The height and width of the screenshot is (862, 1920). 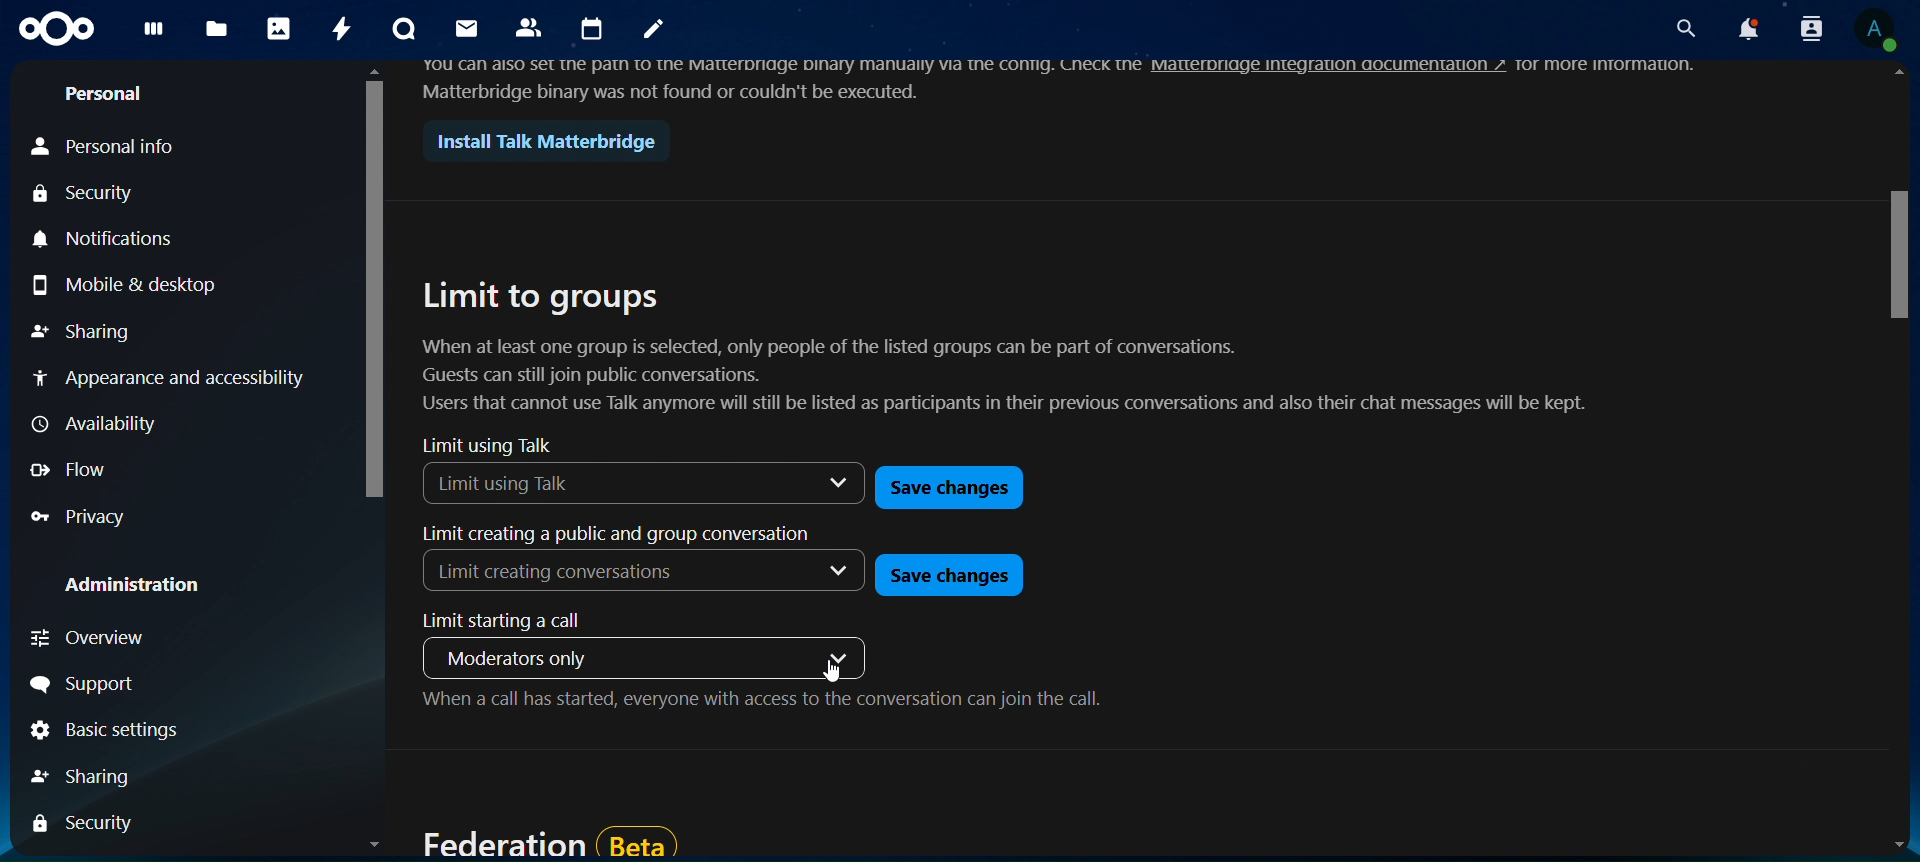 What do you see at coordinates (527, 658) in the screenshot?
I see `moderators only` at bounding box center [527, 658].